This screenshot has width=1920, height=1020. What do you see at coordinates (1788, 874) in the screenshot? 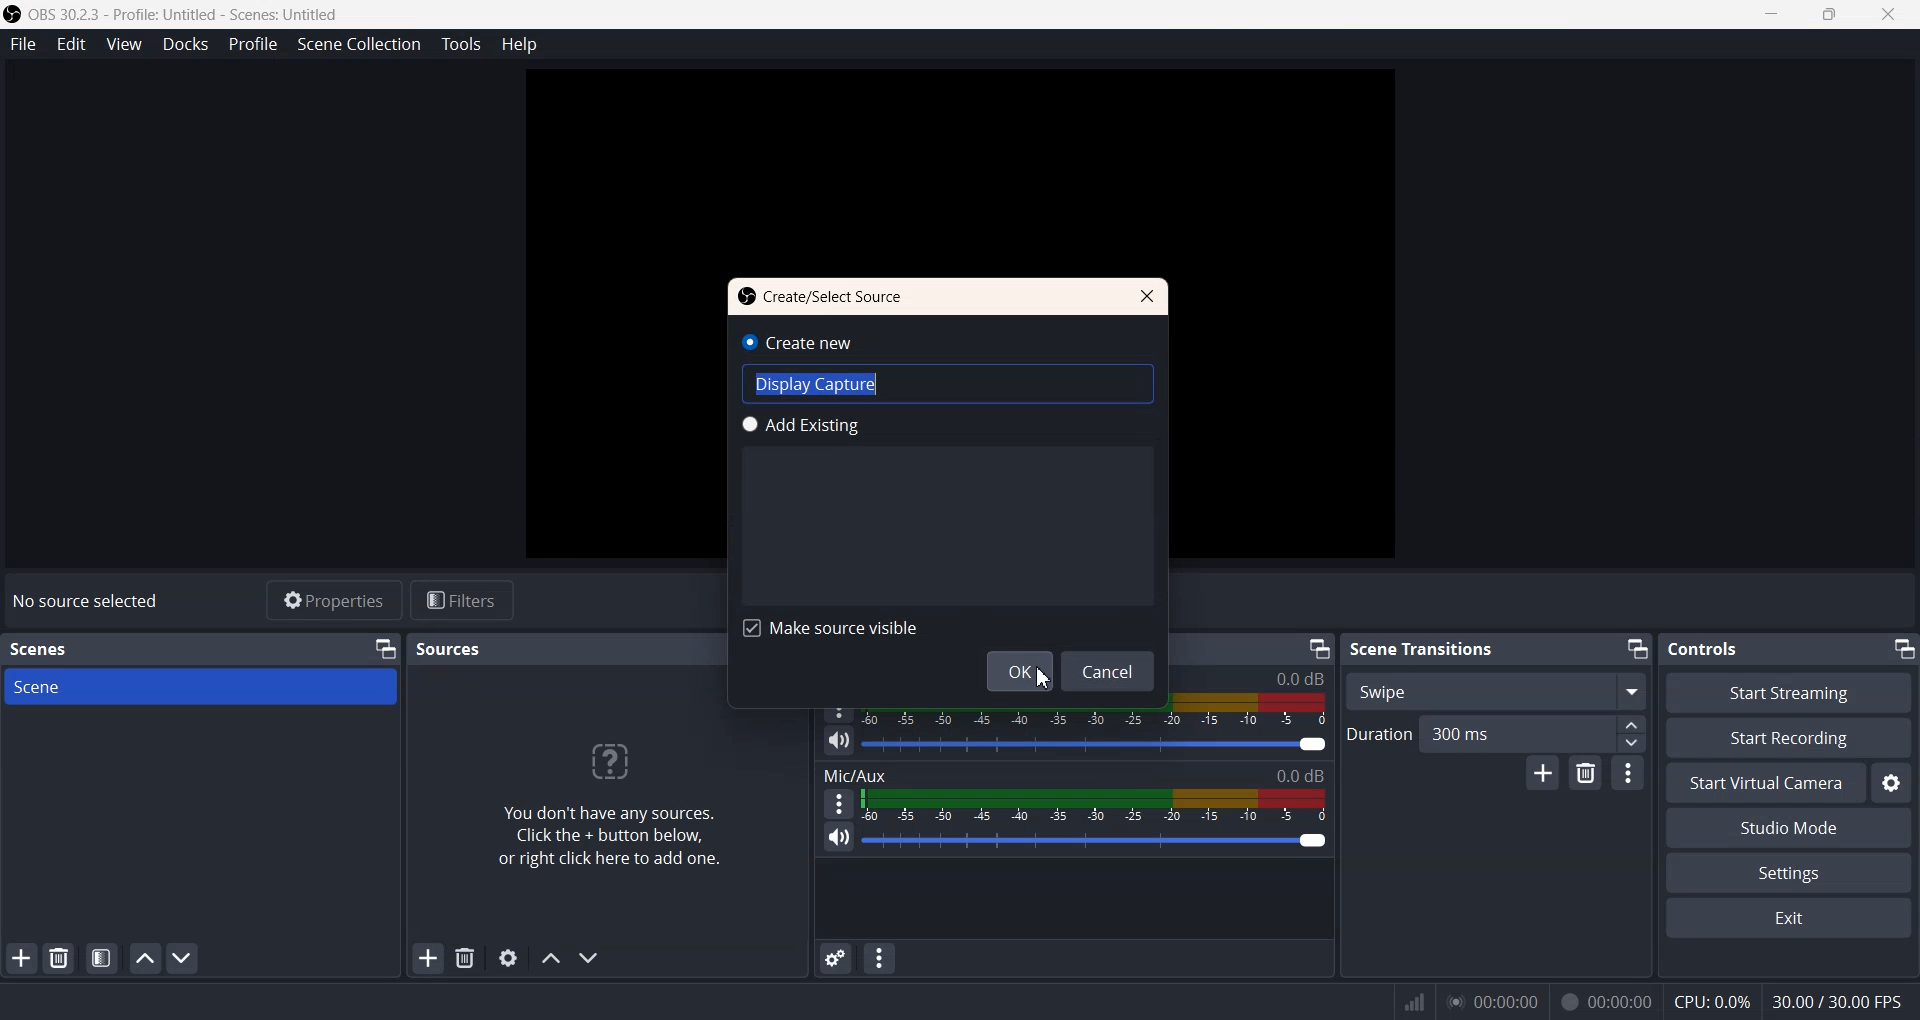
I see `Settings` at bounding box center [1788, 874].